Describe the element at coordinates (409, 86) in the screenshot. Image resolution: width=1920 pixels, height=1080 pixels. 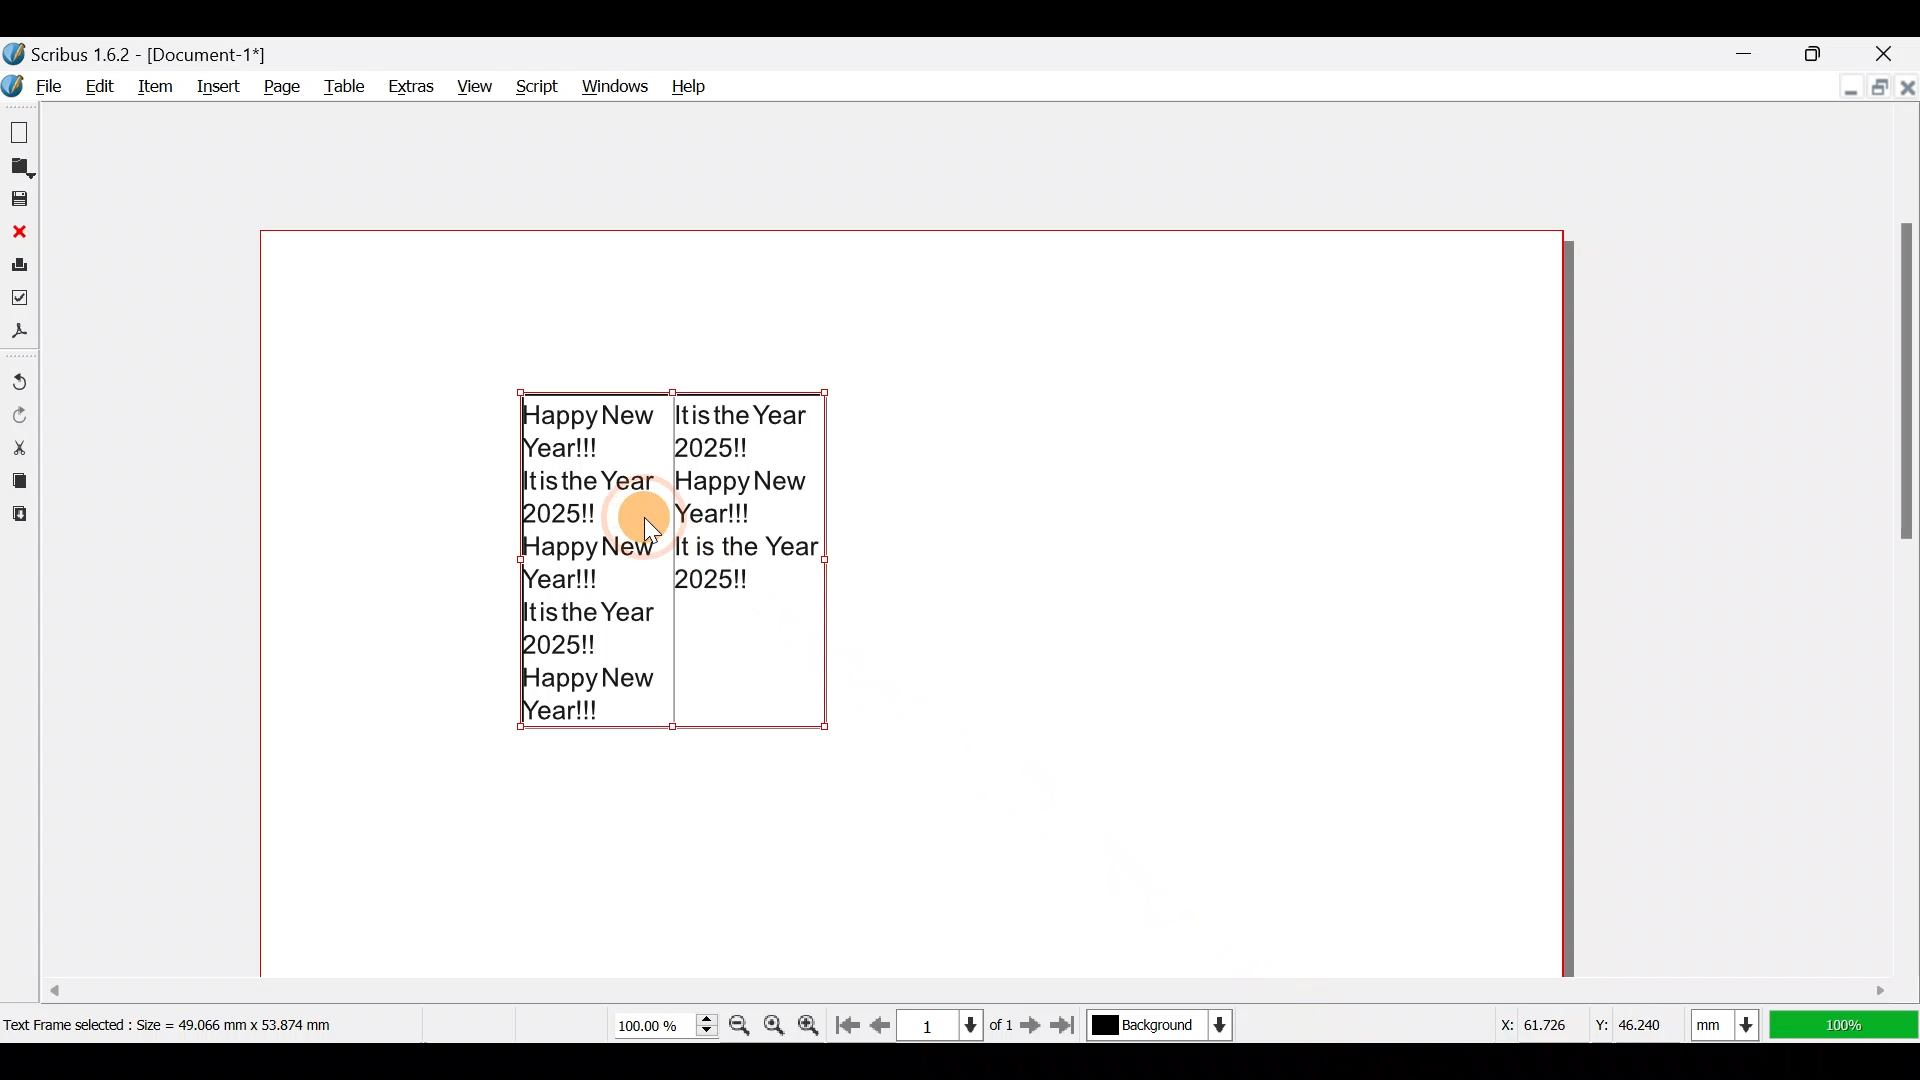
I see `Extras` at that location.